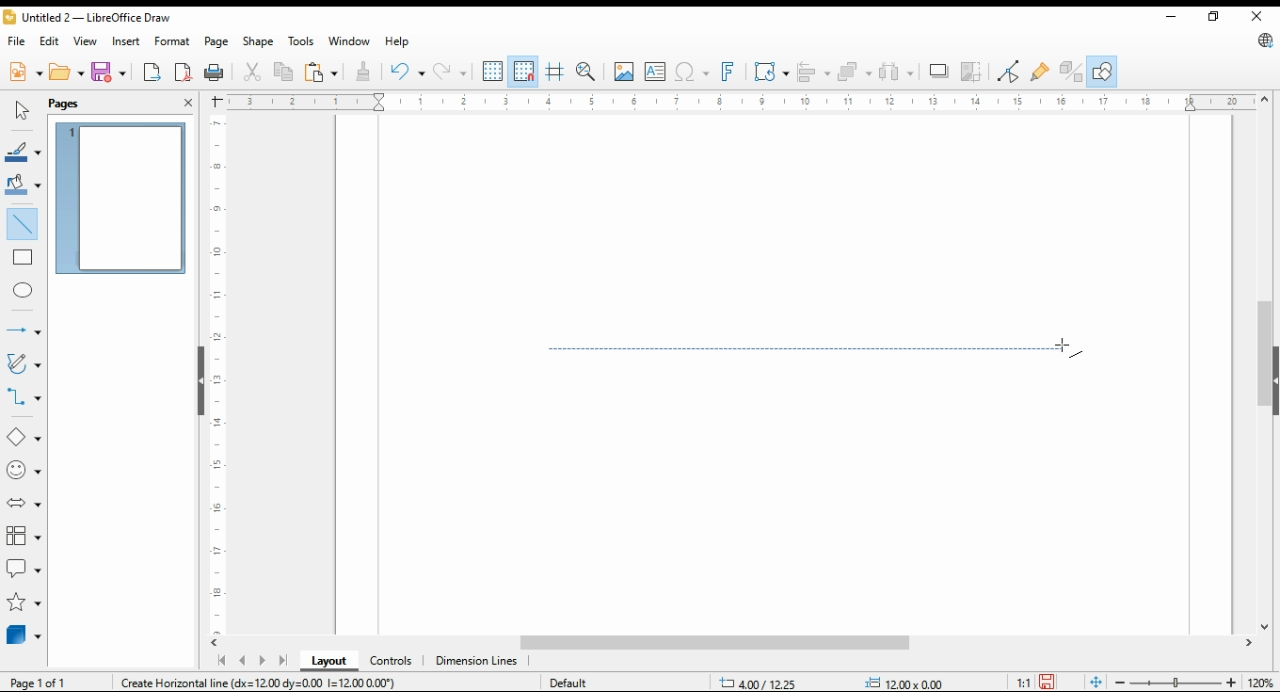 The width and height of the screenshot is (1280, 692). I want to click on export, so click(153, 71).